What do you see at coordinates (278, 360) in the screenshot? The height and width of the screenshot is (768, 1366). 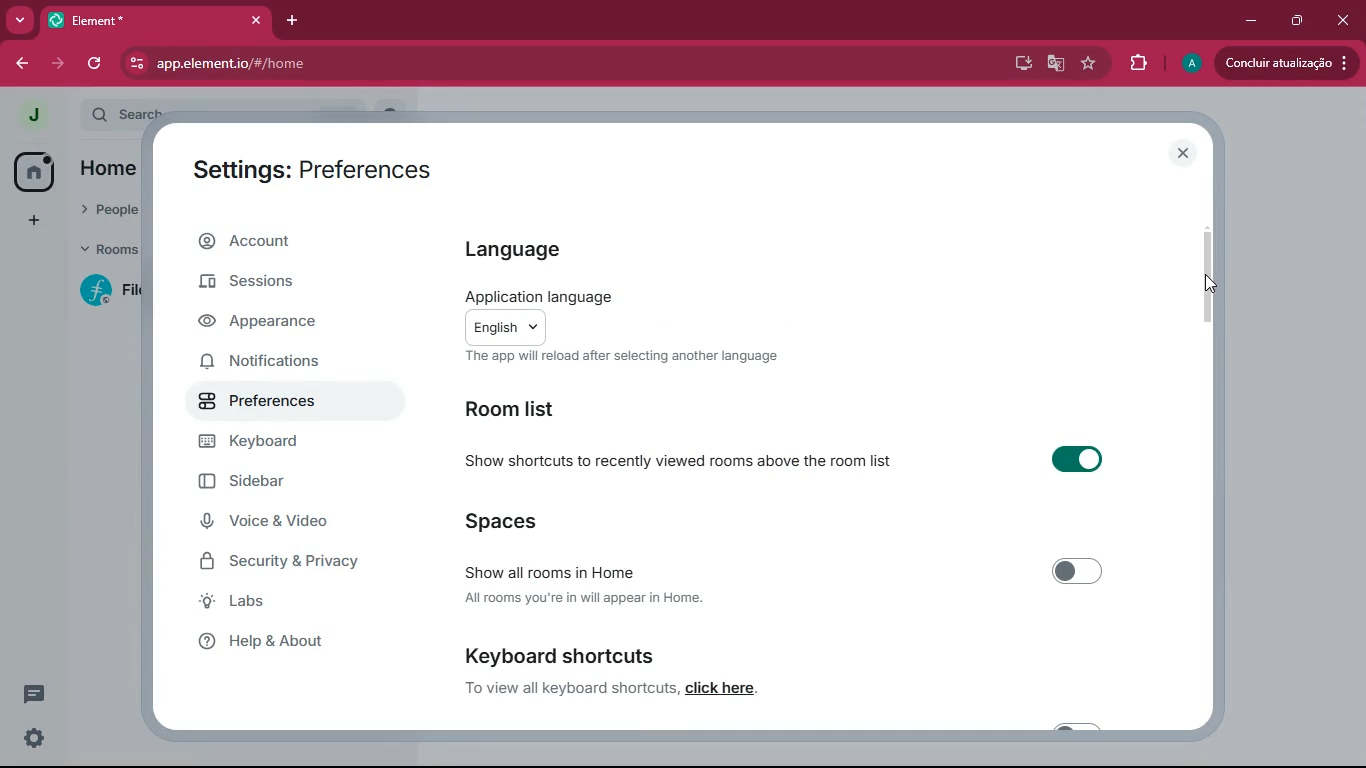 I see `notifications` at bounding box center [278, 360].